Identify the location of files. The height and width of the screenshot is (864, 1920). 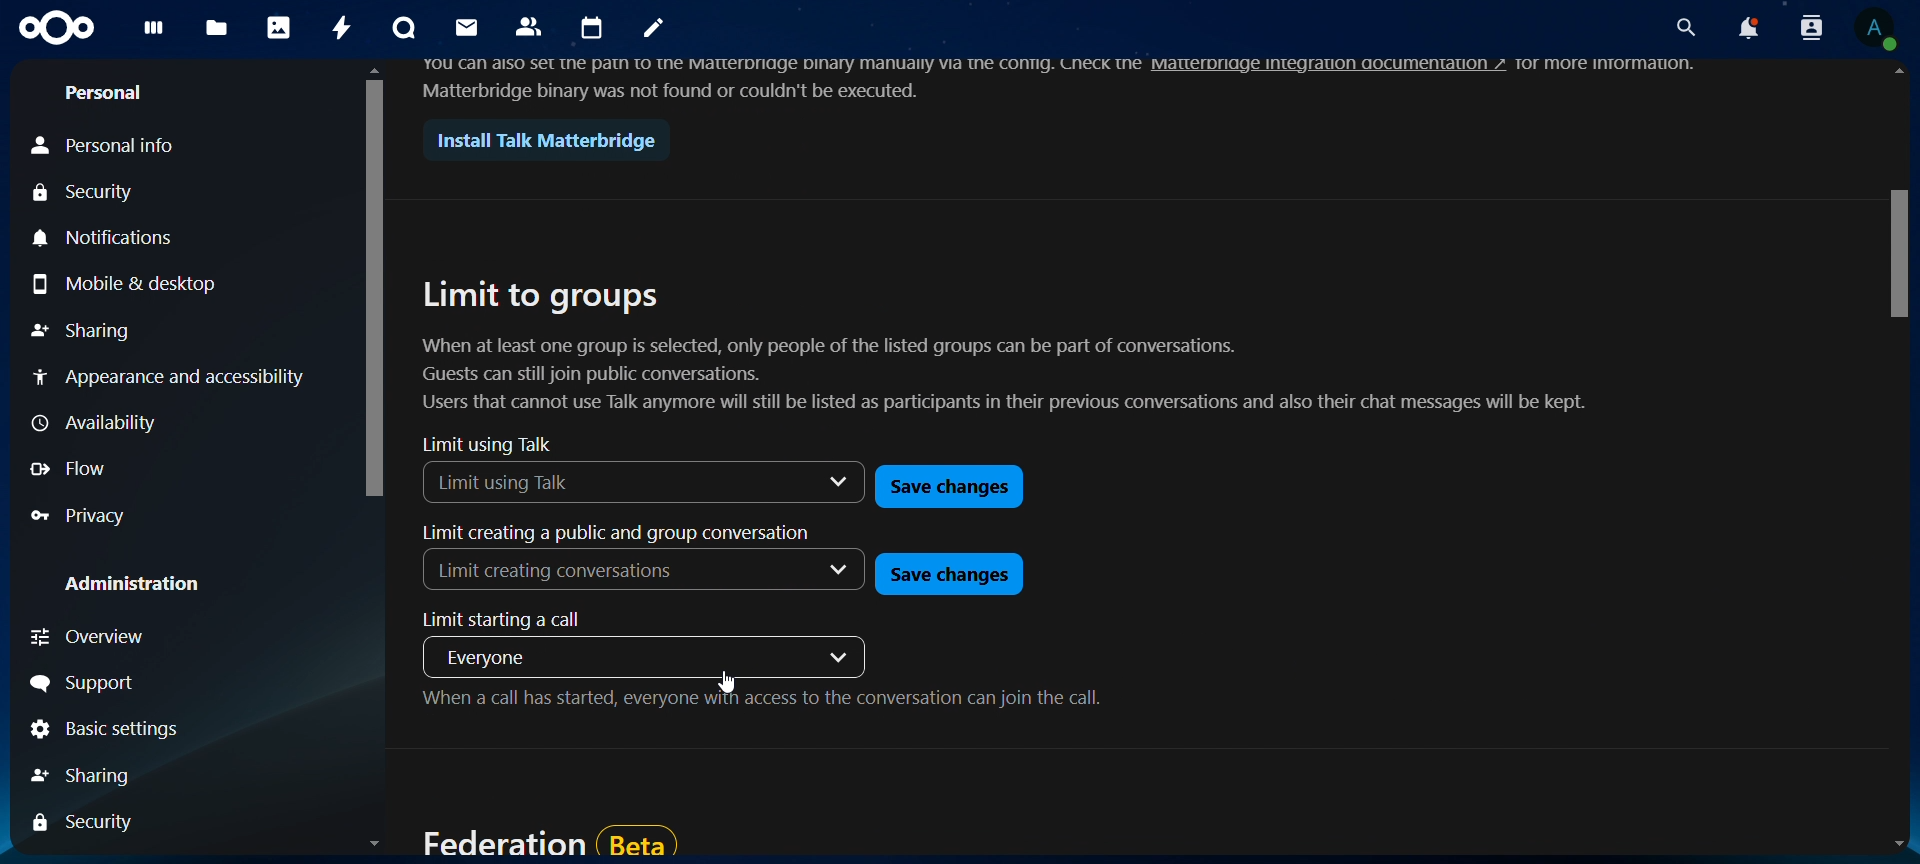
(218, 28).